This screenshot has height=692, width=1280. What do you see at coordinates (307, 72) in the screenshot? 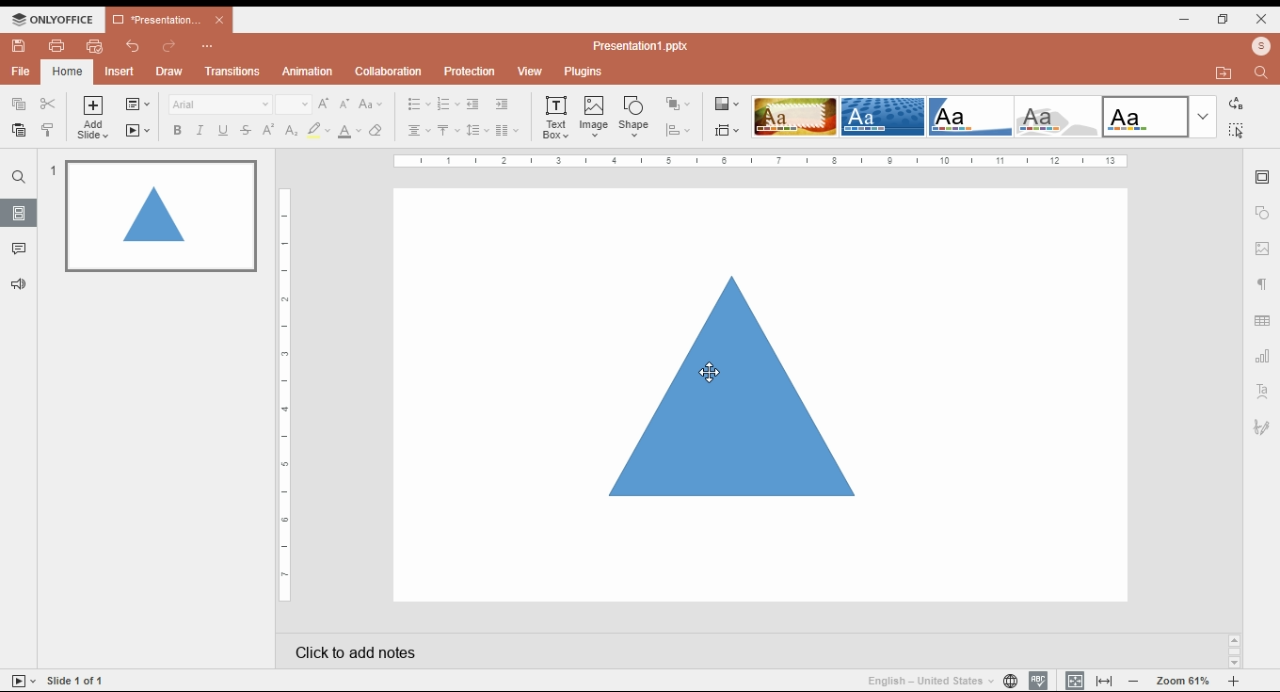
I see `animations` at bounding box center [307, 72].